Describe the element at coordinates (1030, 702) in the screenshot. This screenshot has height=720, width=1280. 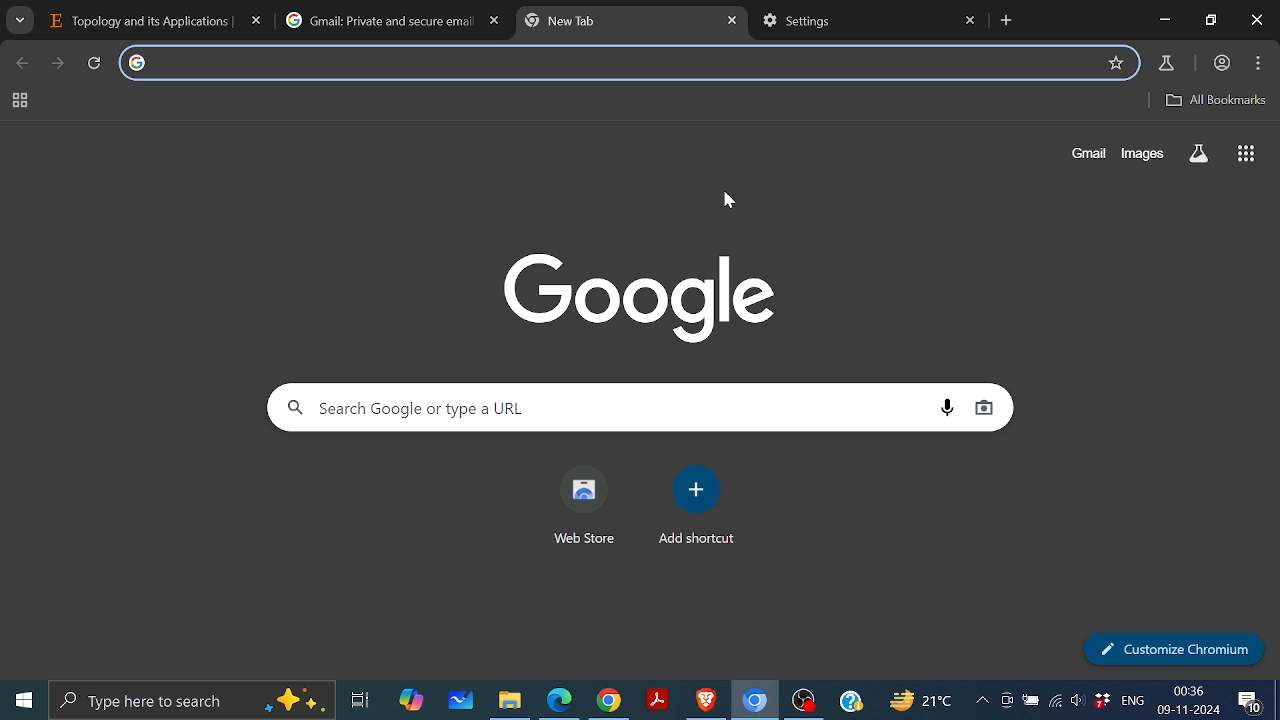
I see `battery` at that location.